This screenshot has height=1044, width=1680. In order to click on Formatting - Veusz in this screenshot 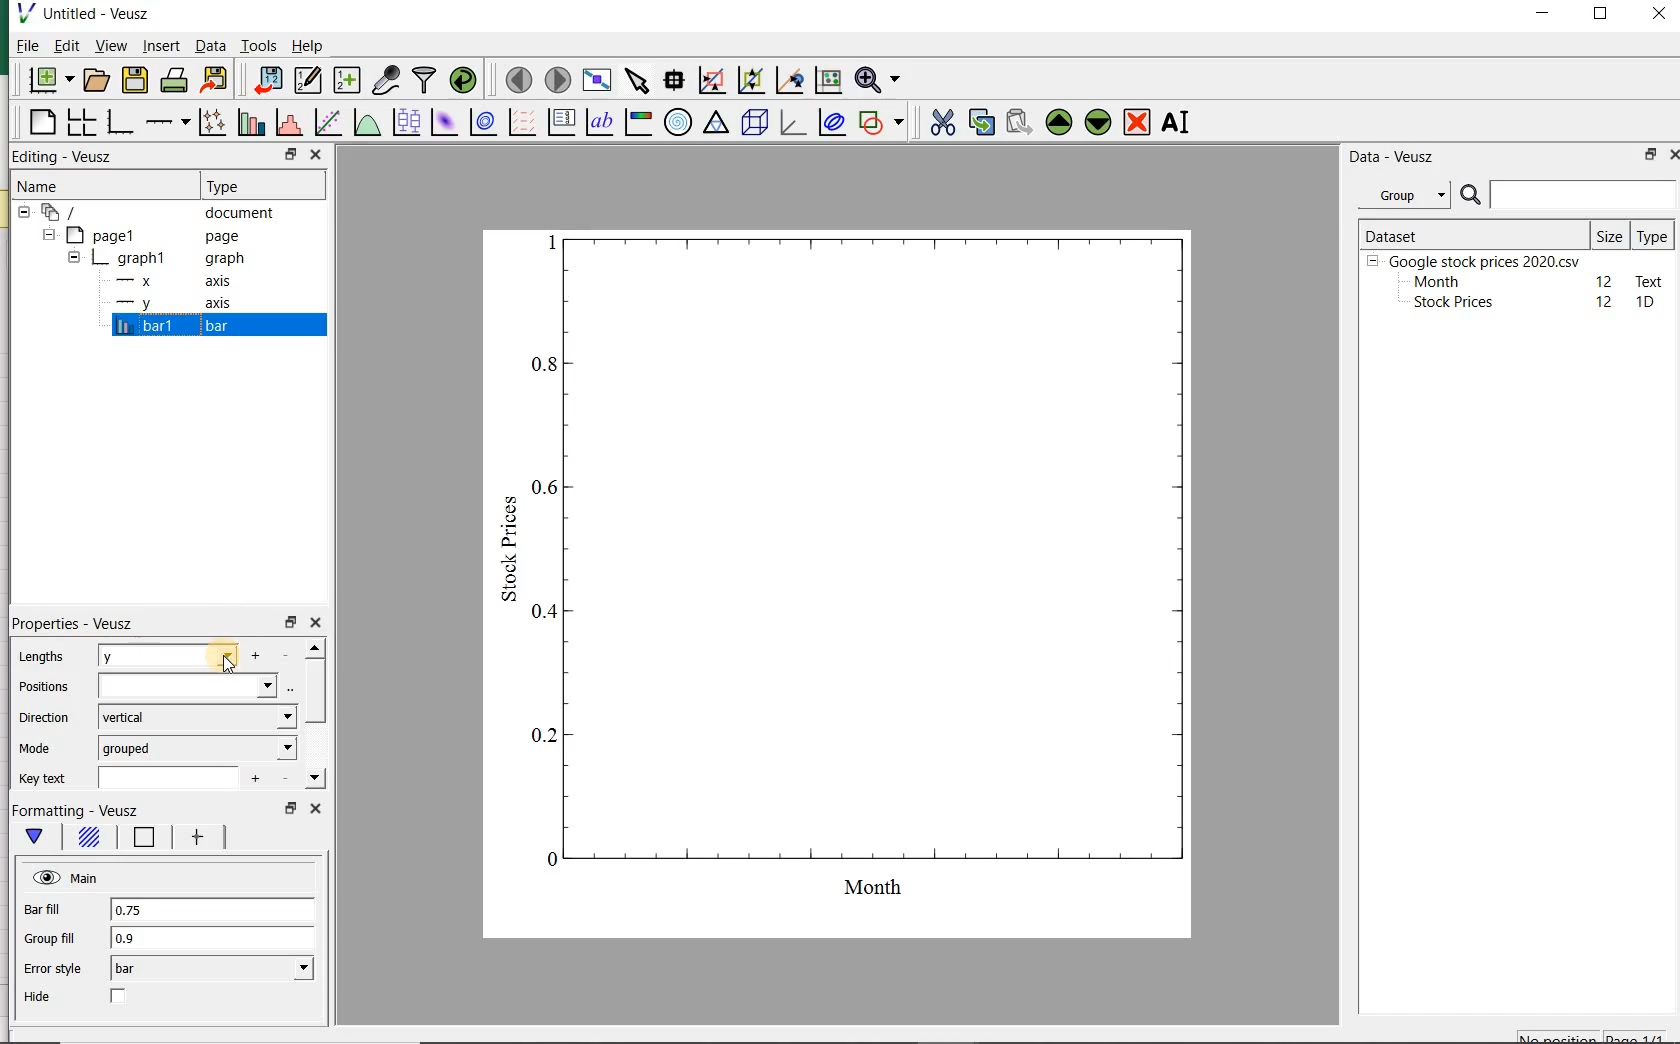, I will do `click(81, 808)`.